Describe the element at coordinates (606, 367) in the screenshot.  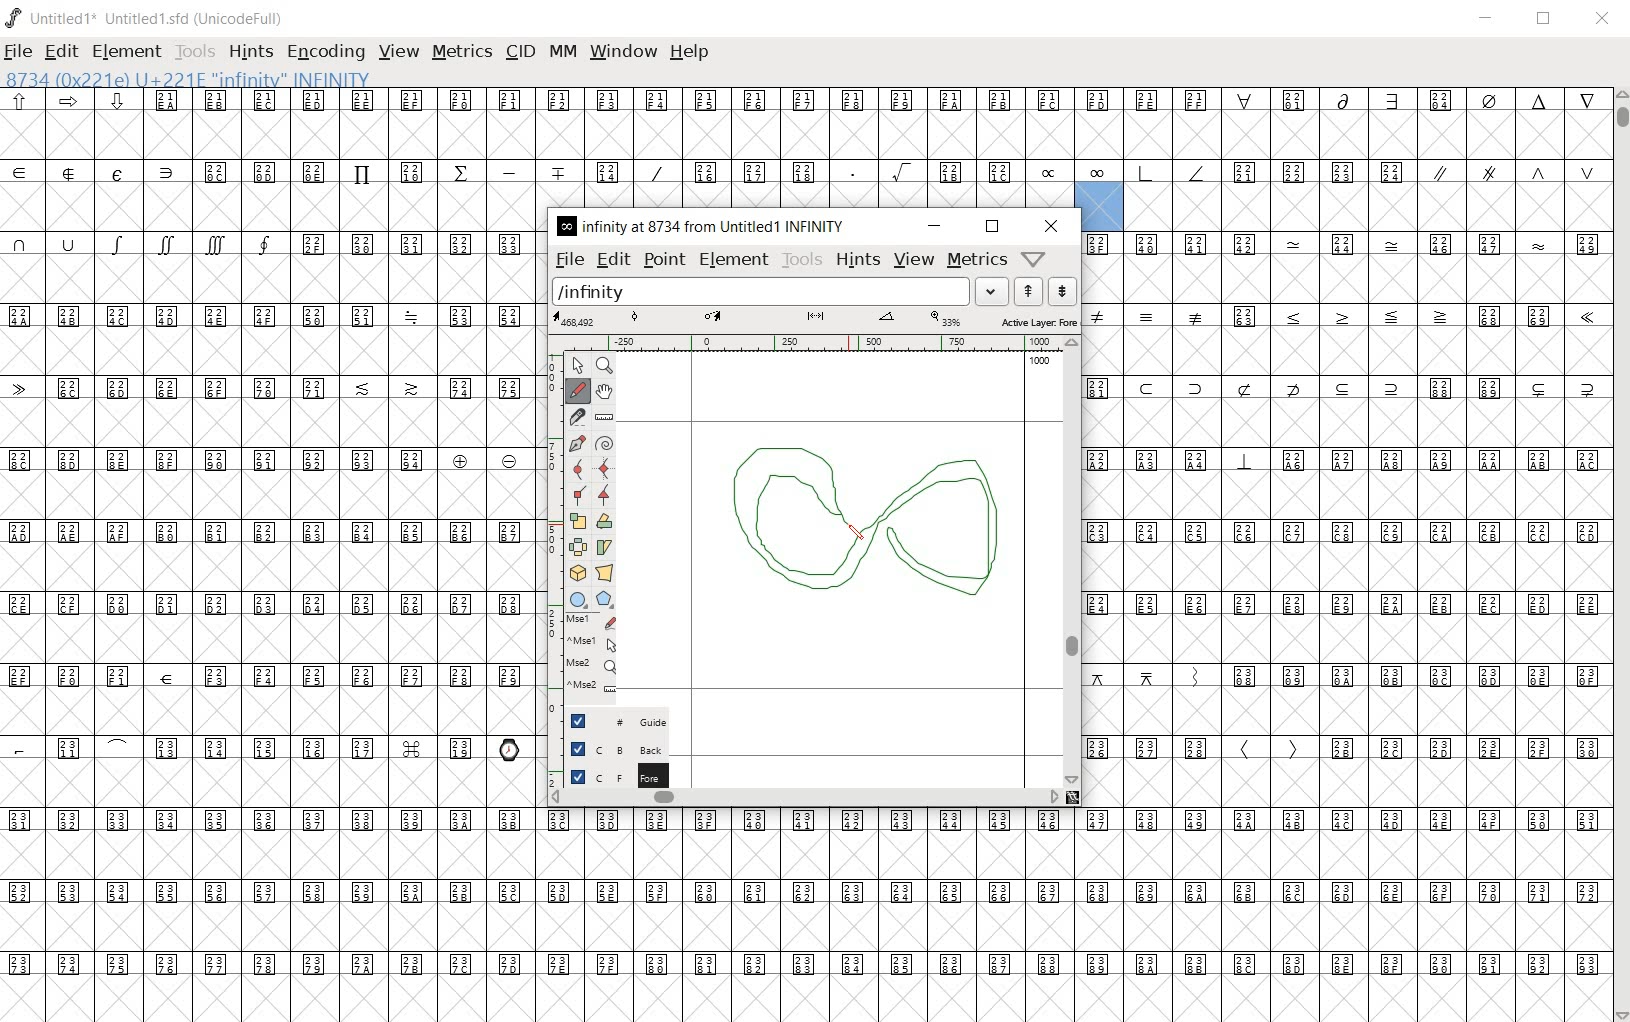
I see `MAGNIFY` at that location.